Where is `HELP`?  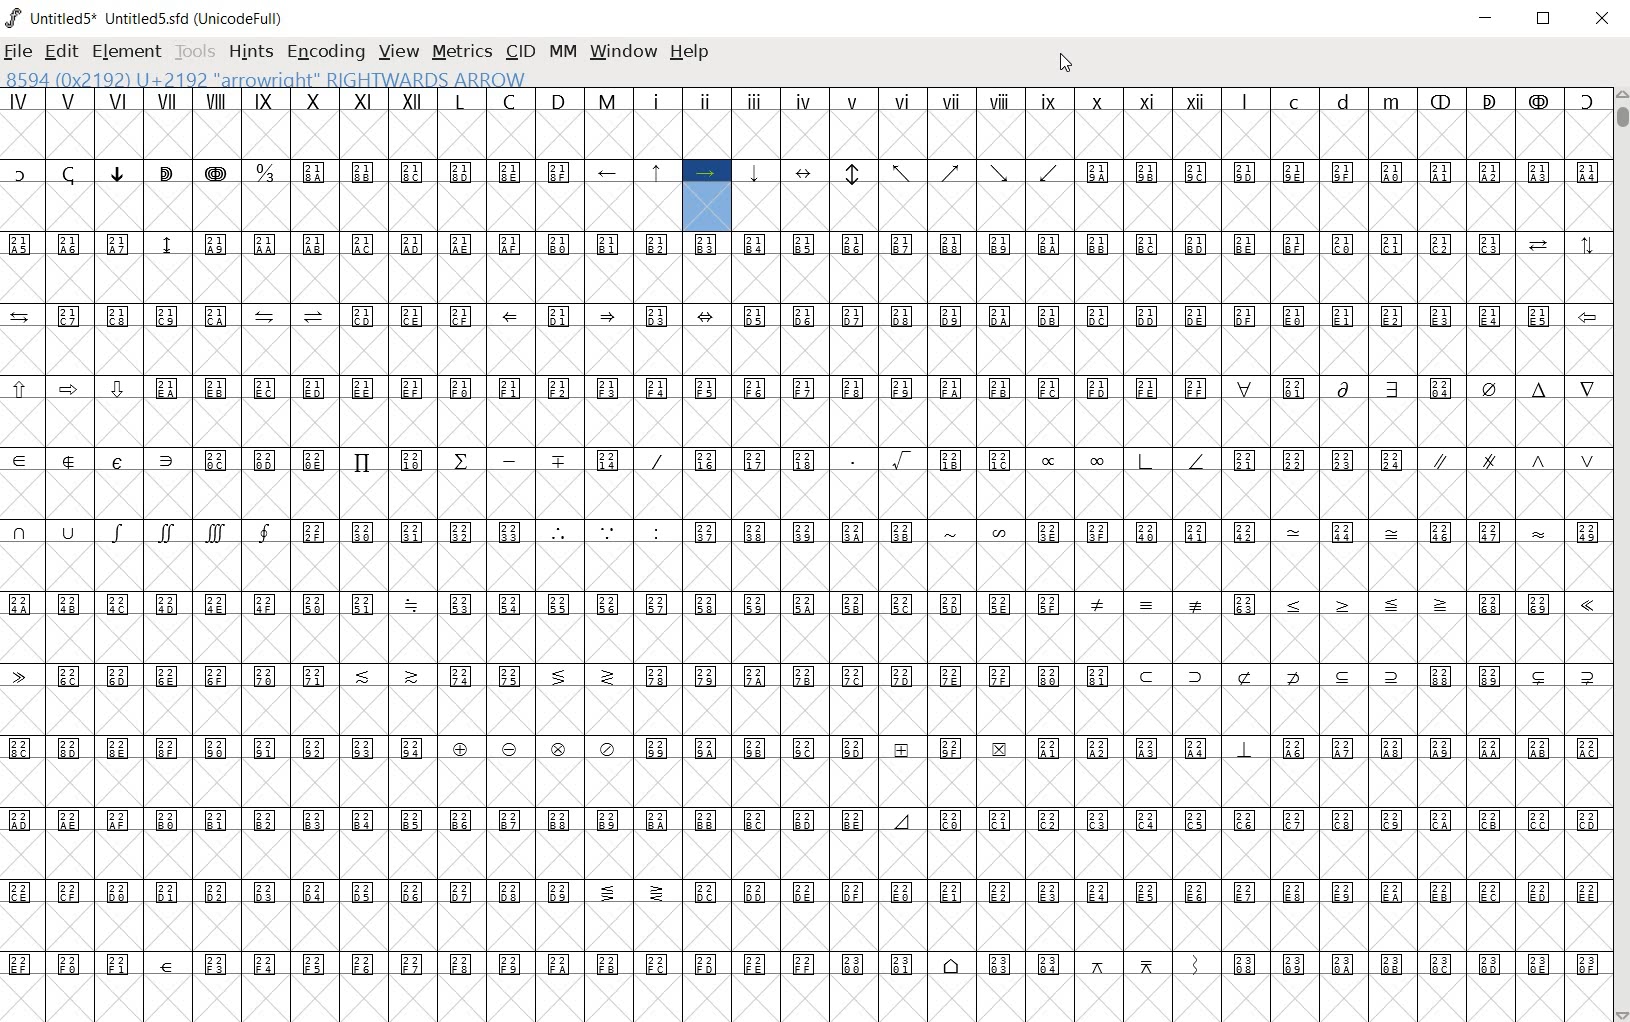 HELP is located at coordinates (690, 53).